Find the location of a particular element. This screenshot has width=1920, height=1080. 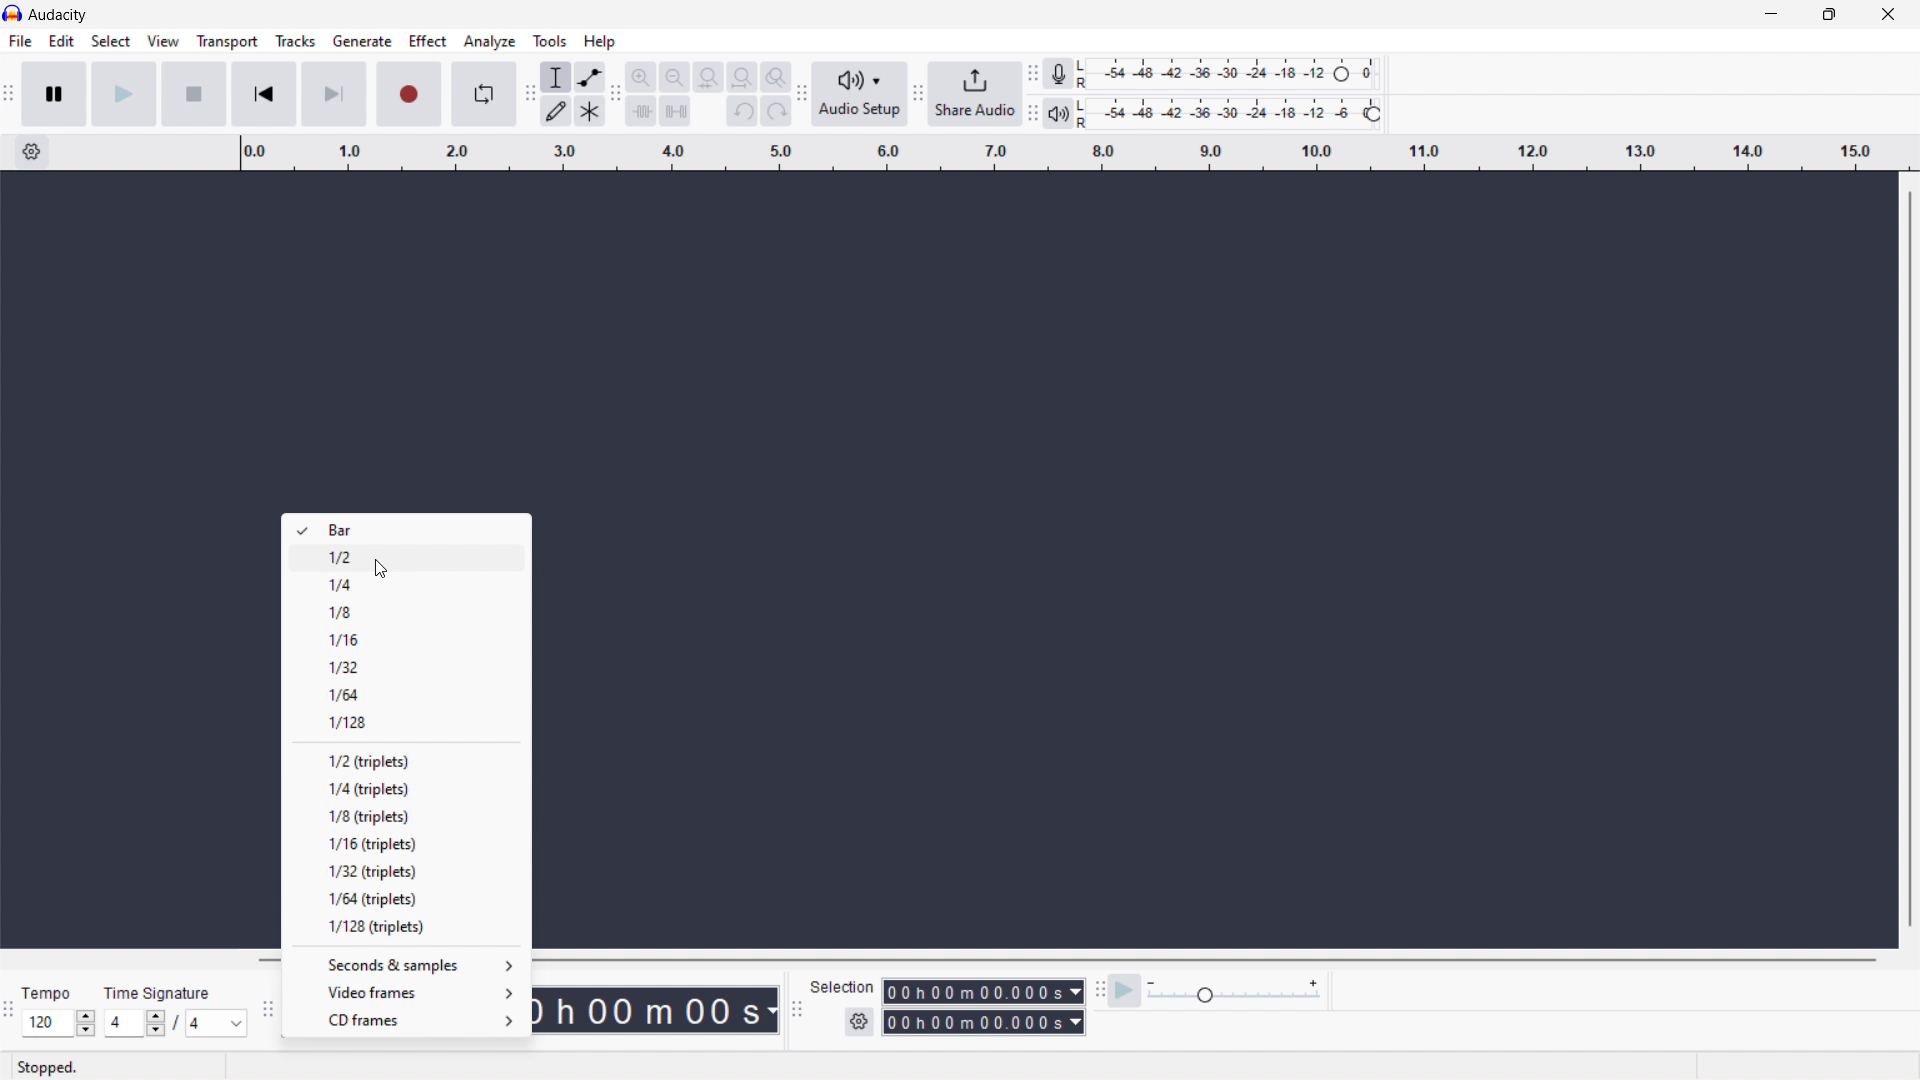

analyze is located at coordinates (491, 42).